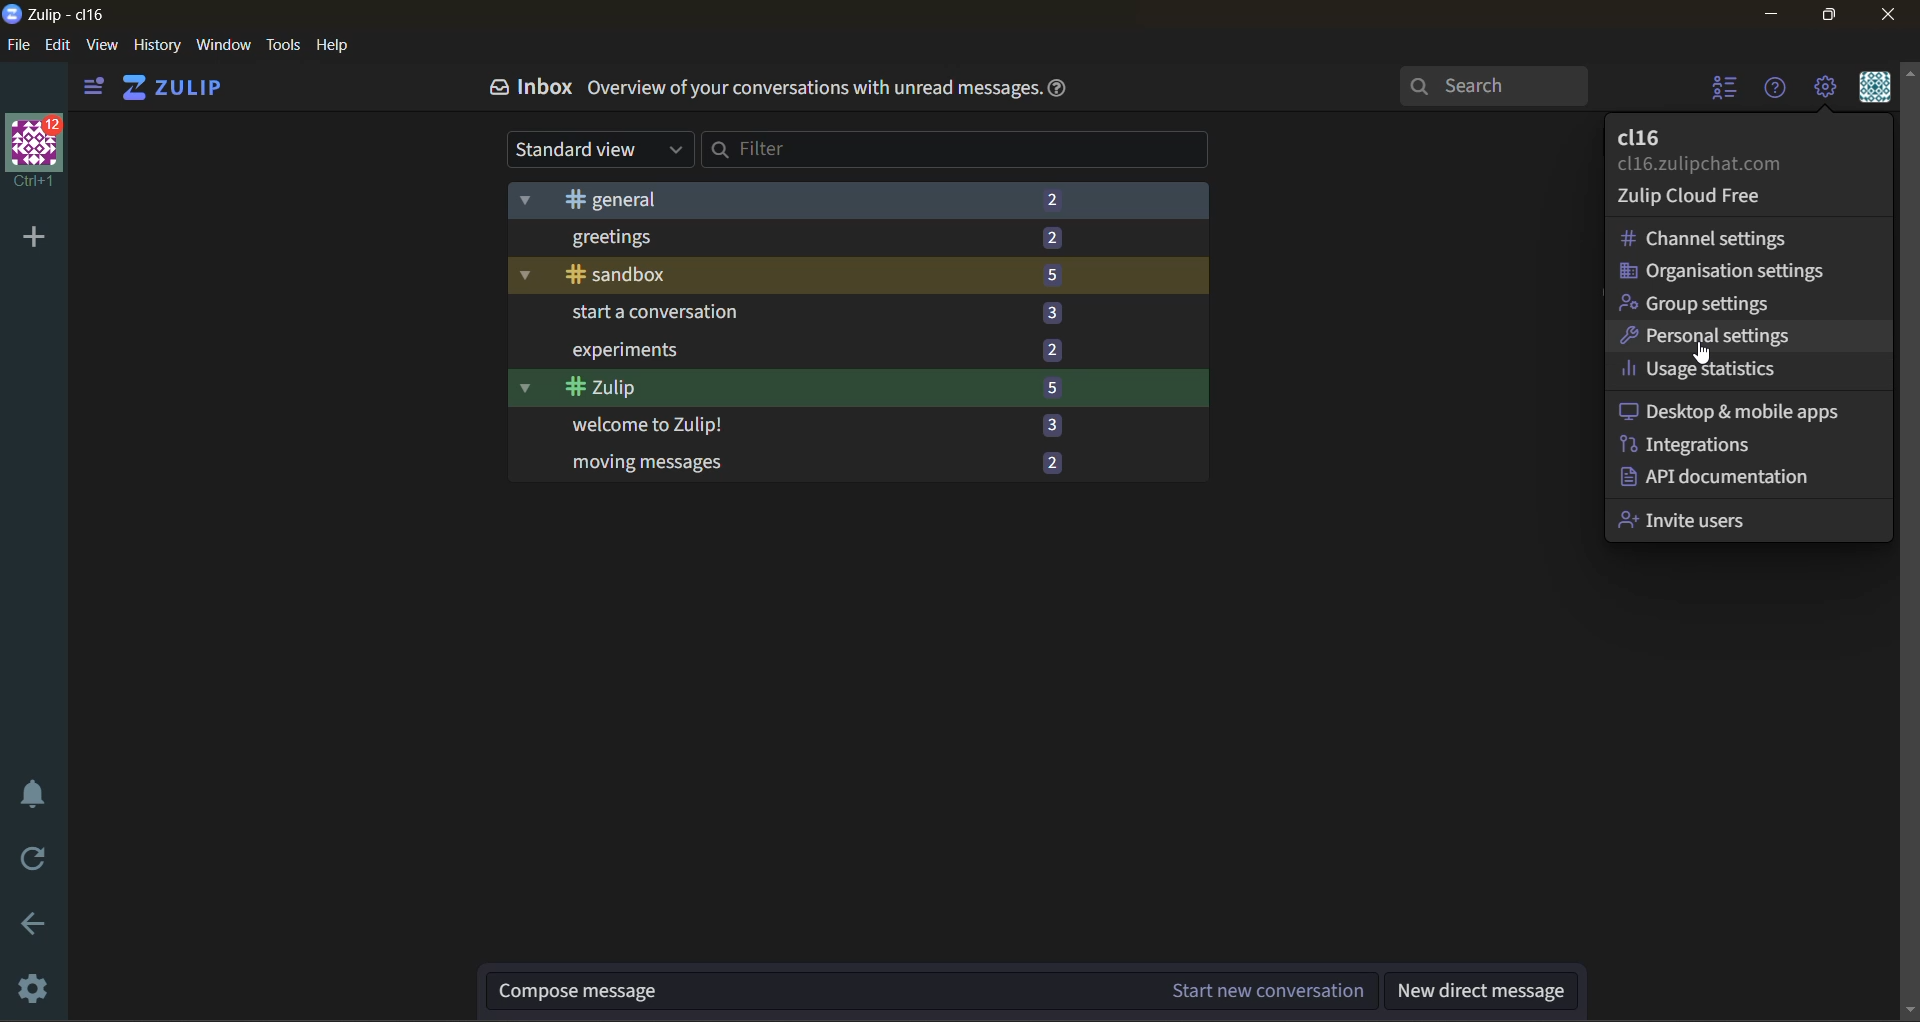 The height and width of the screenshot is (1022, 1920). Describe the element at coordinates (1483, 991) in the screenshot. I see `new direct message` at that location.